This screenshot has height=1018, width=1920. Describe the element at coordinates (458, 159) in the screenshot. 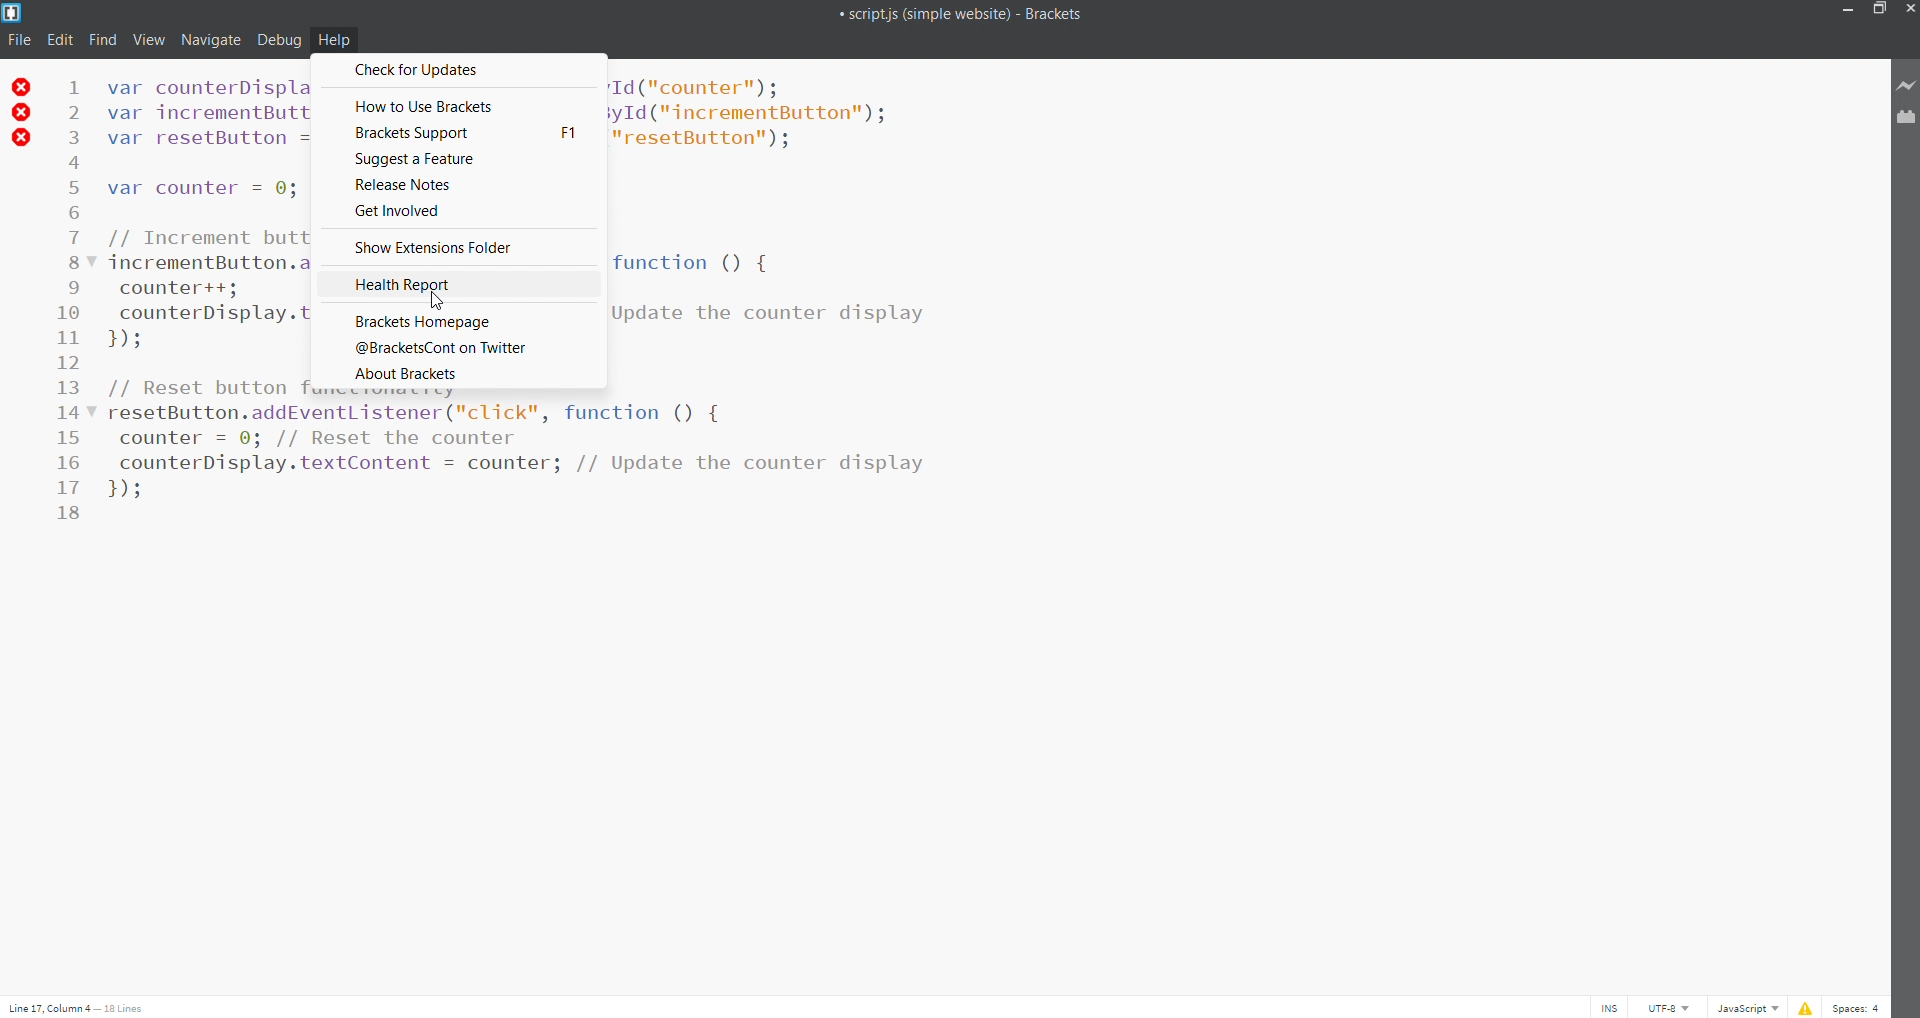

I see `sugget a feature` at that location.